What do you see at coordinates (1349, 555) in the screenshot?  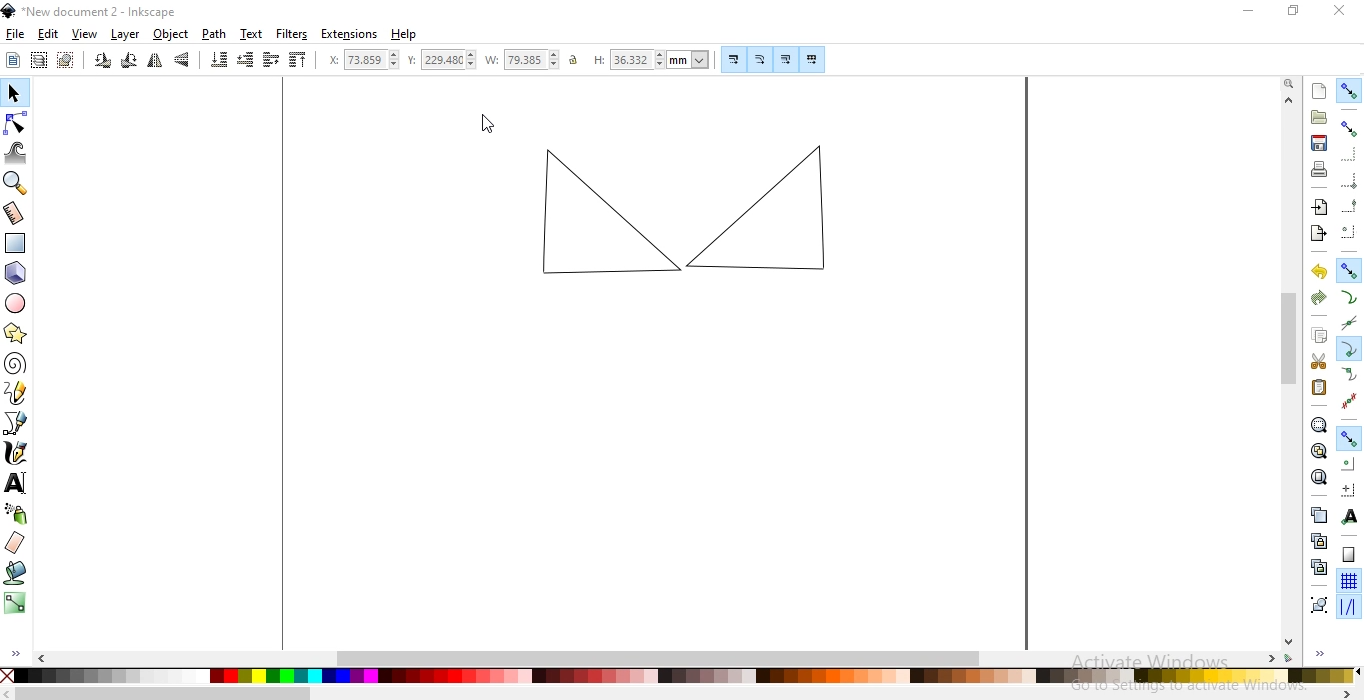 I see `snap to page border` at bounding box center [1349, 555].